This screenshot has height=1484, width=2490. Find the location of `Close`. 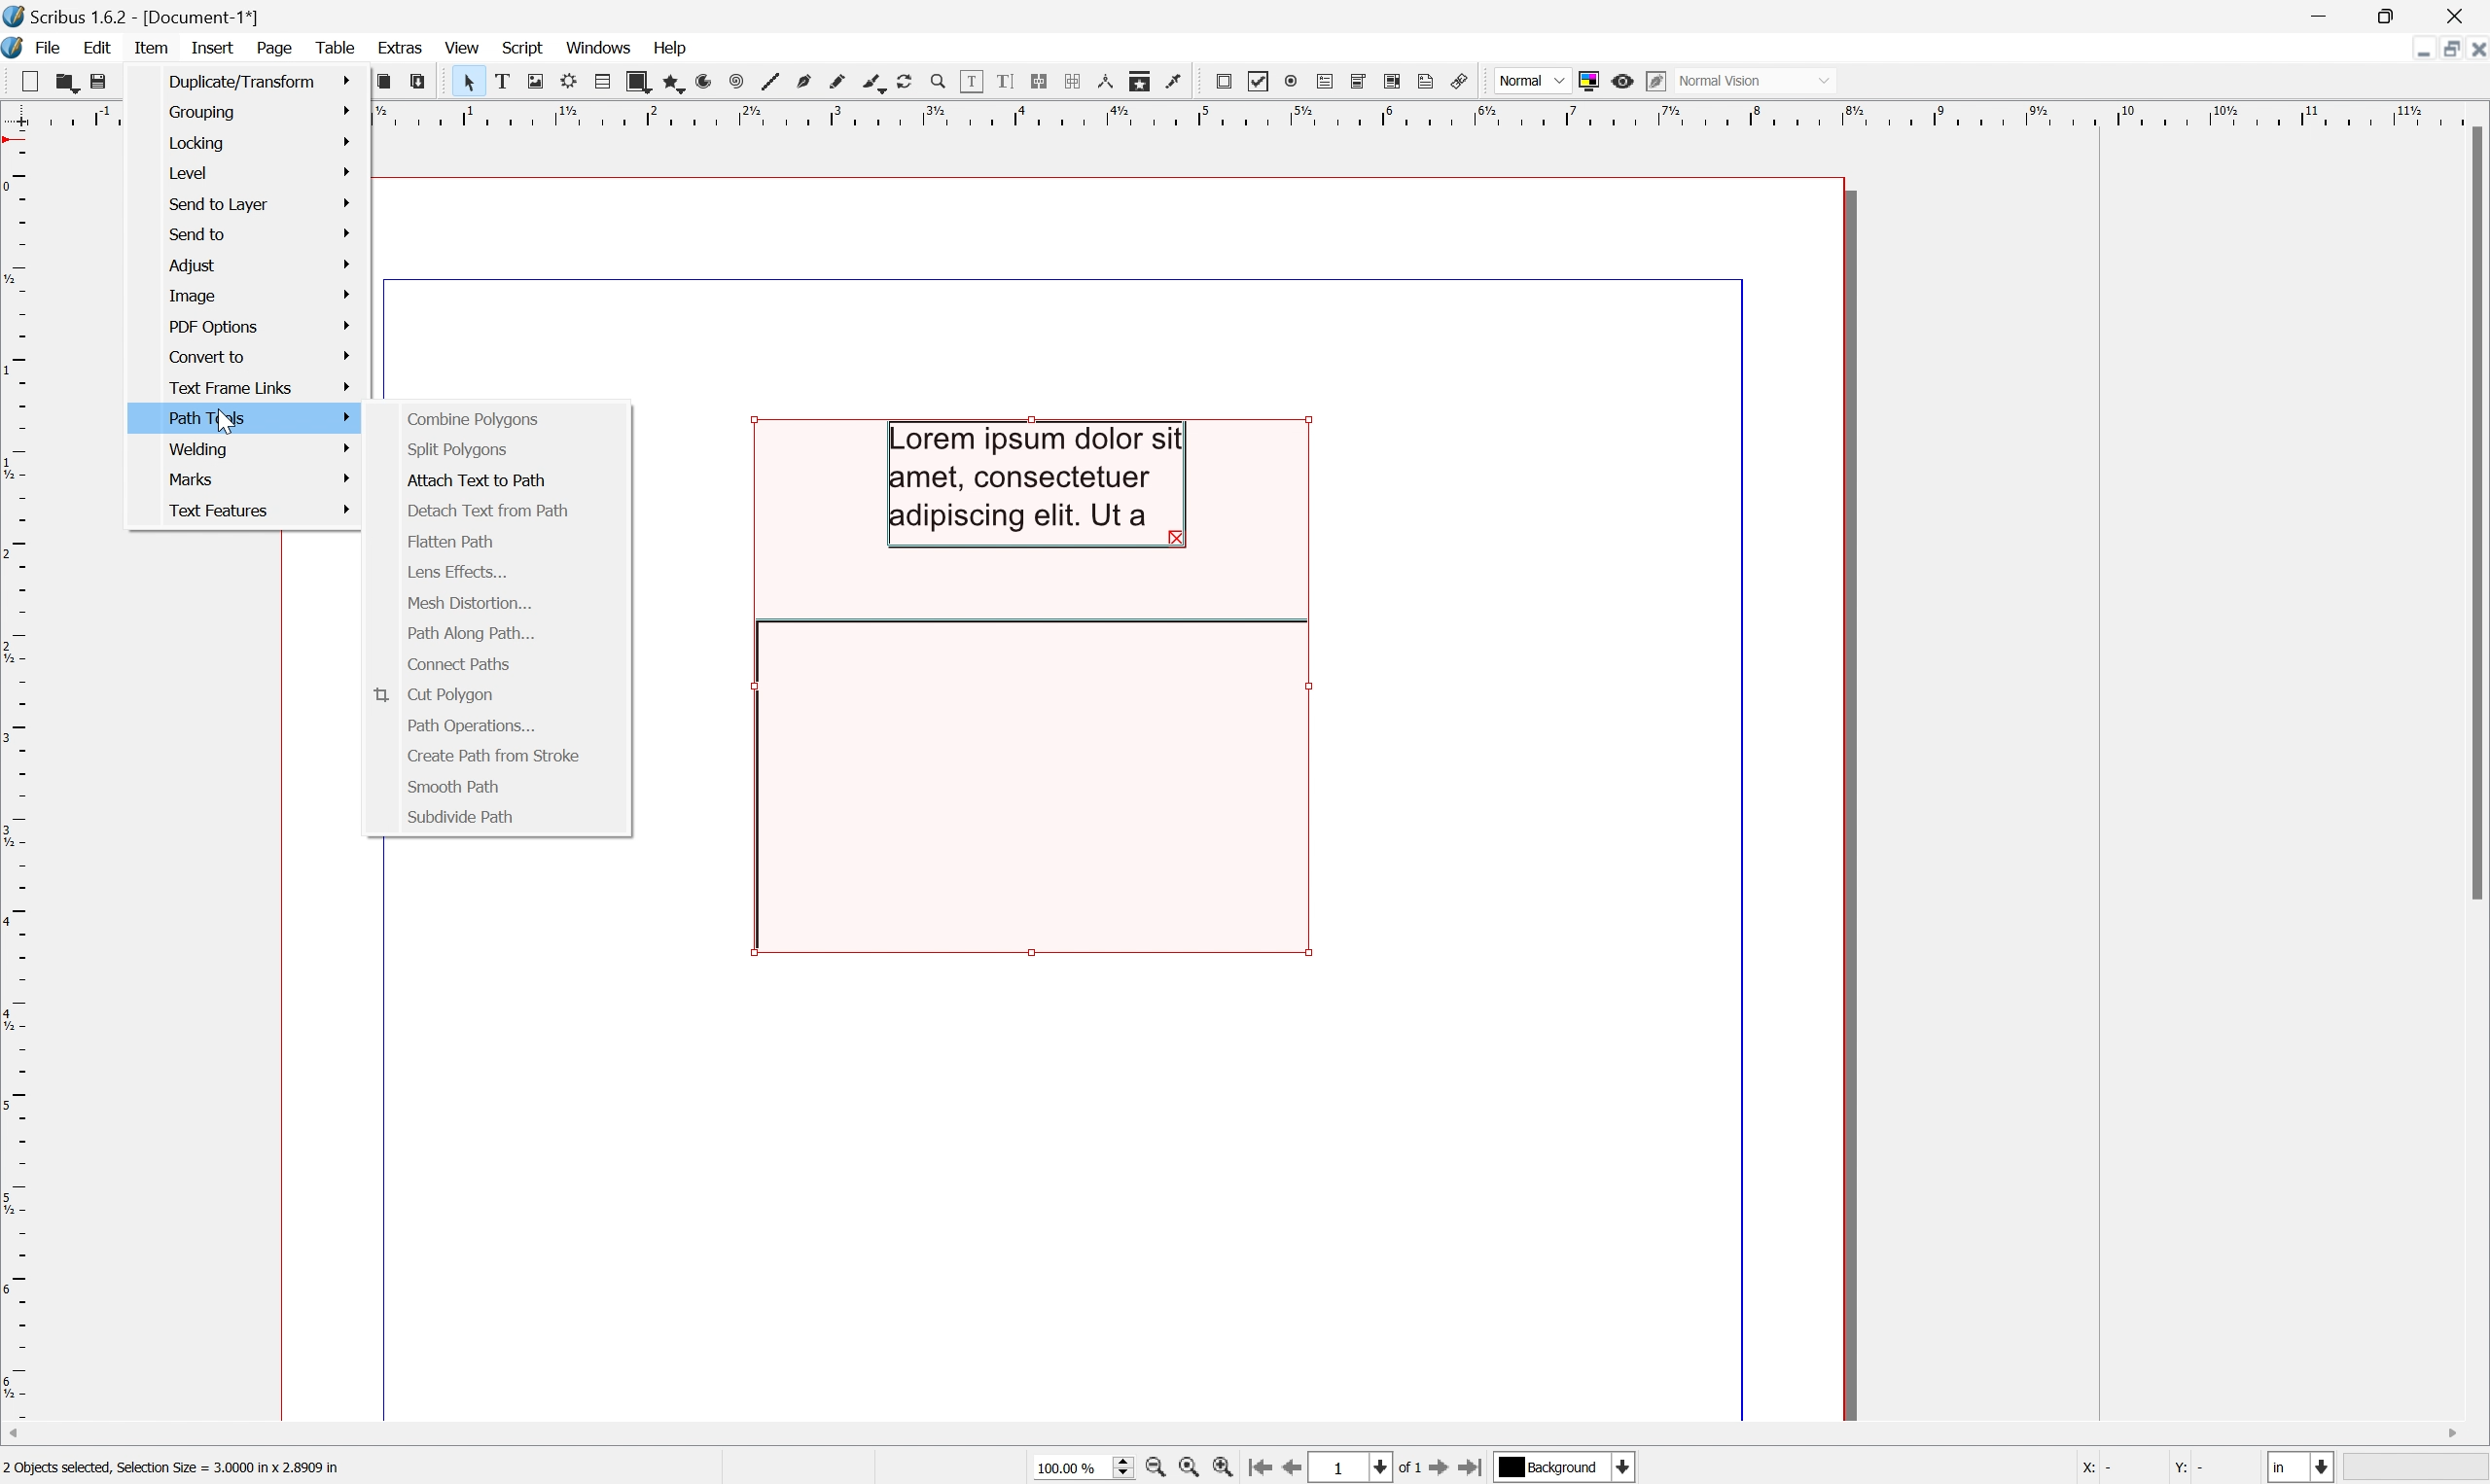

Close is located at coordinates (2474, 47).